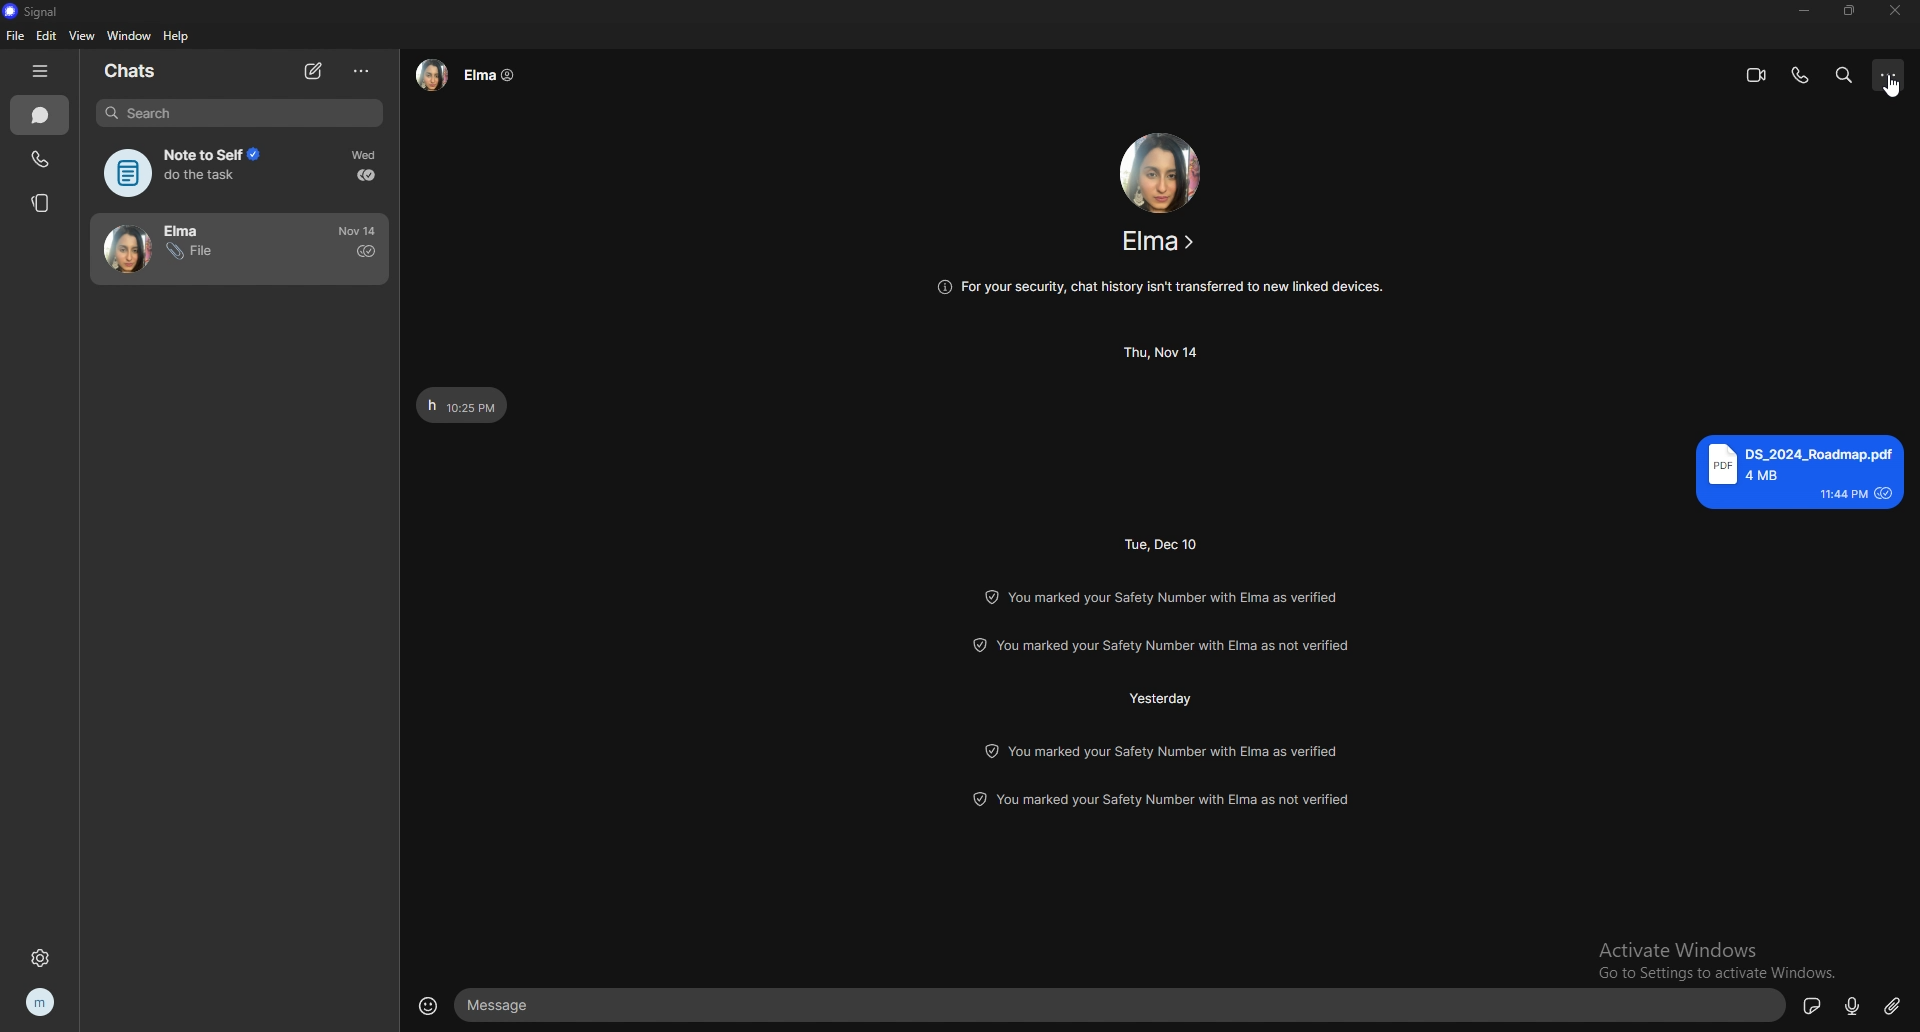 The height and width of the screenshot is (1032, 1920). Describe the element at coordinates (1897, 10) in the screenshot. I see `close` at that location.